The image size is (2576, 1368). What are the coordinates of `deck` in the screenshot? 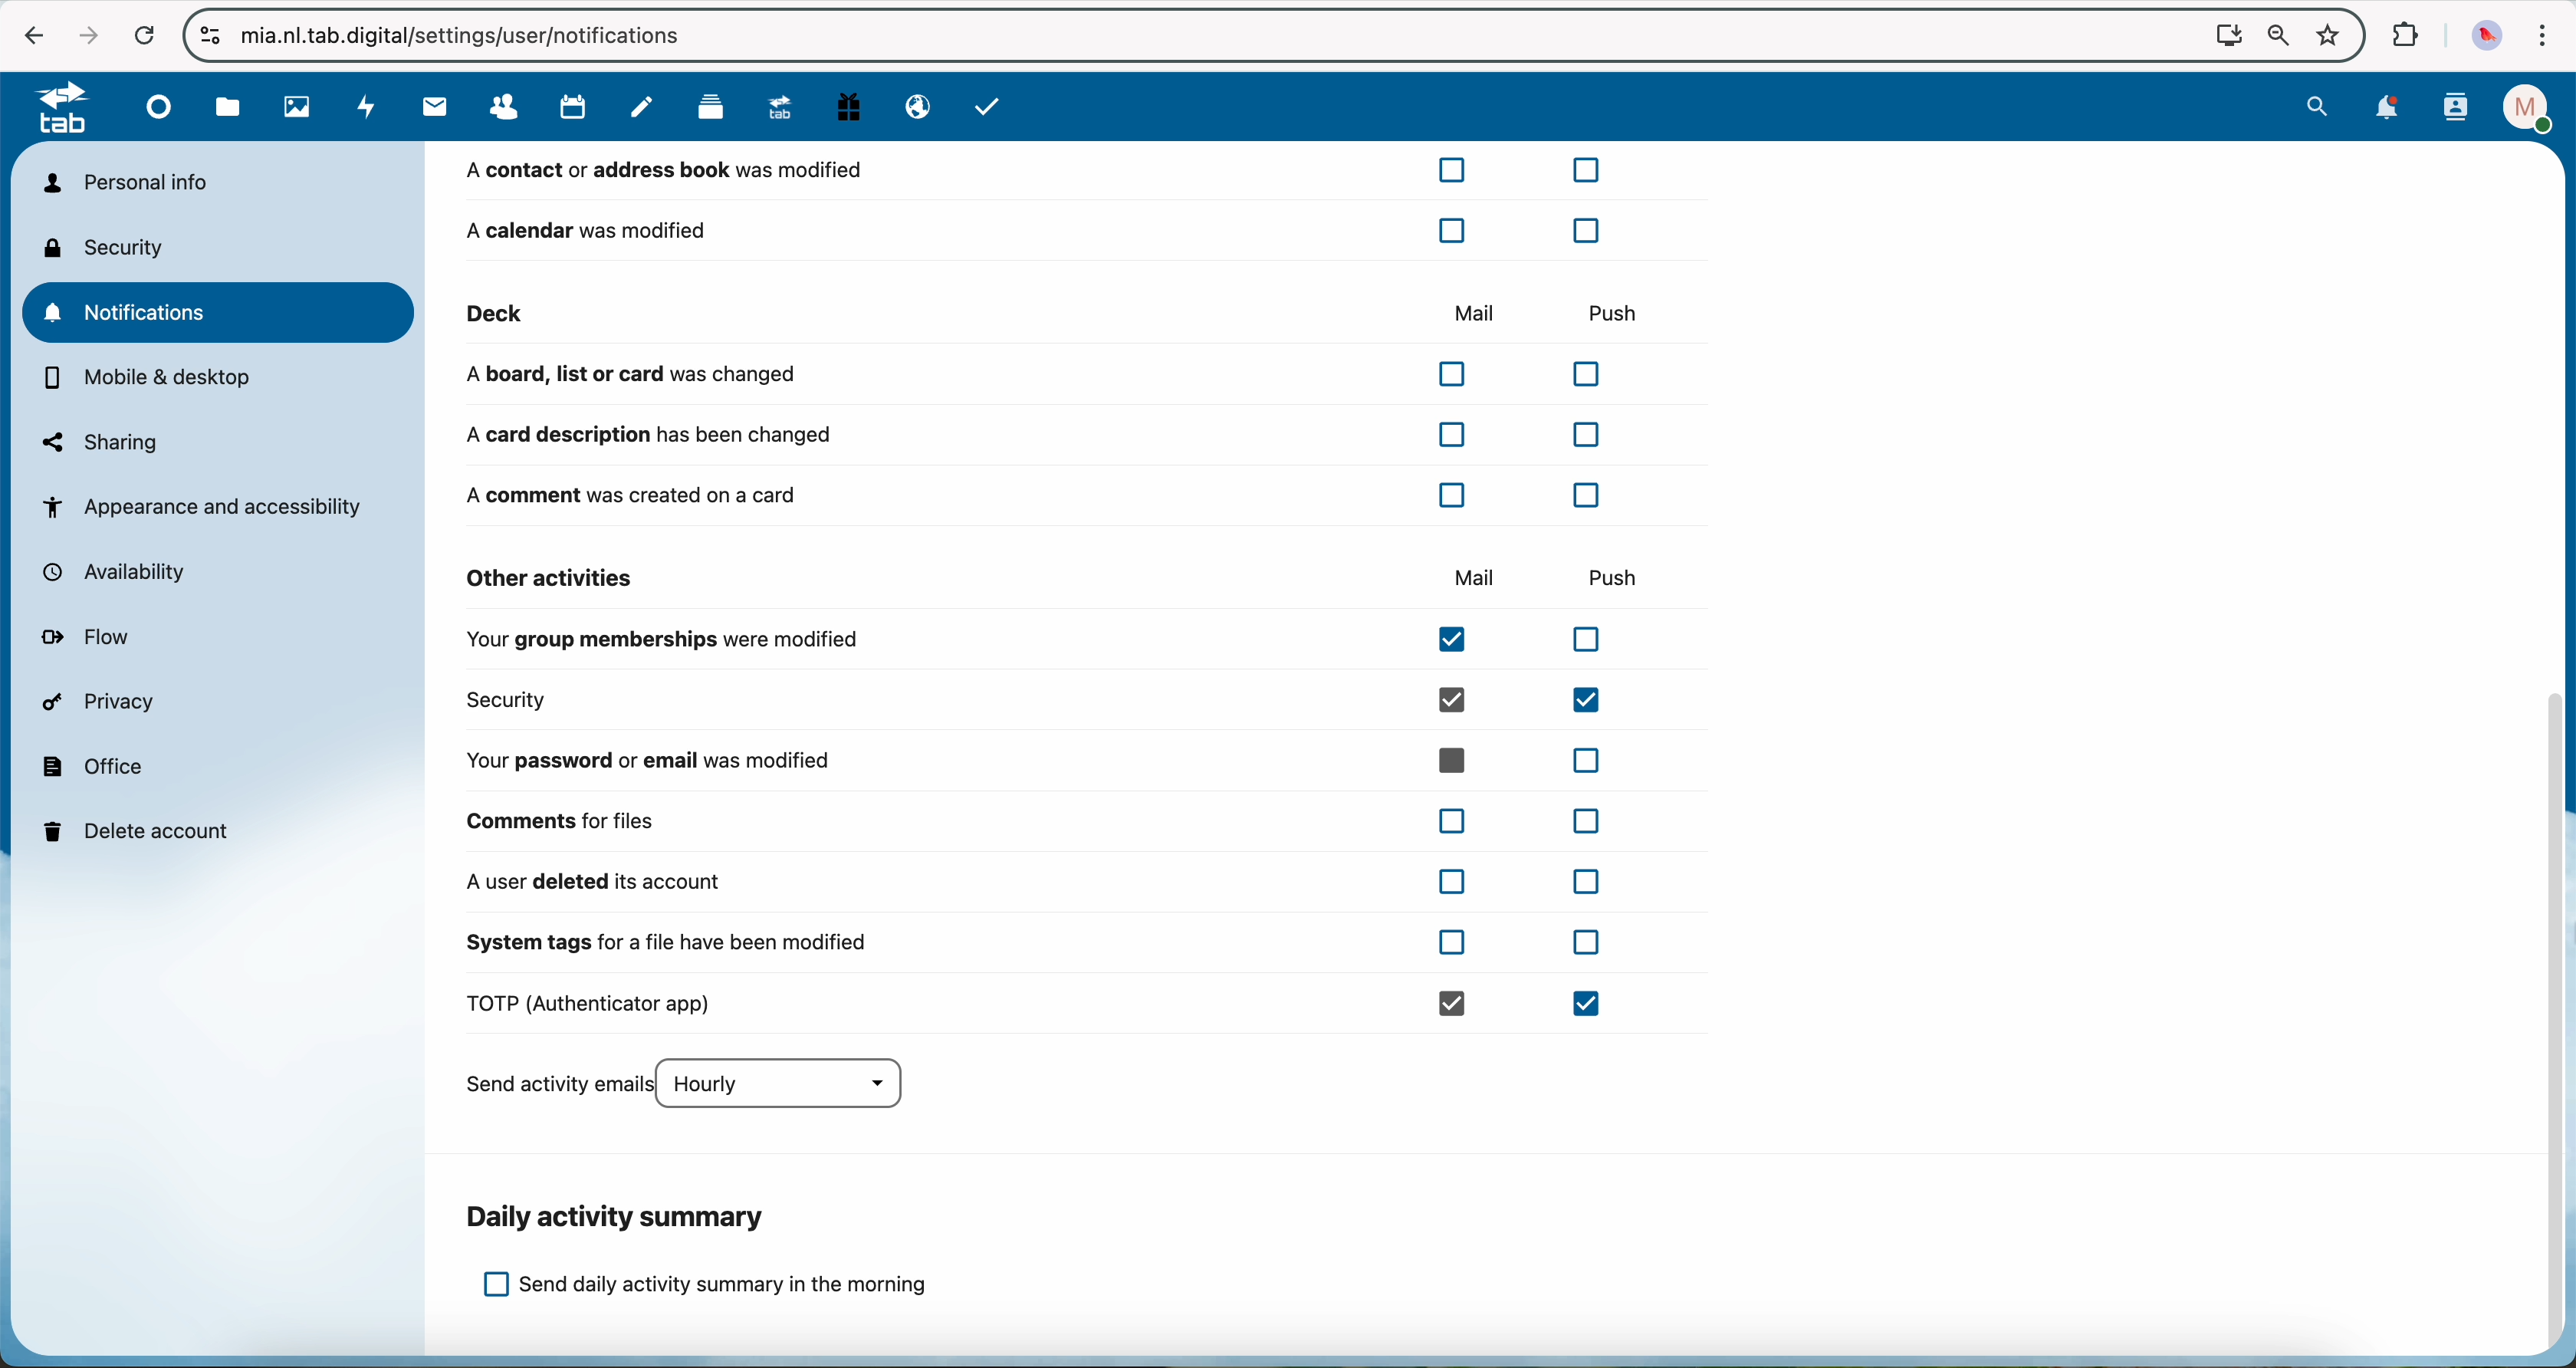 It's located at (710, 112).